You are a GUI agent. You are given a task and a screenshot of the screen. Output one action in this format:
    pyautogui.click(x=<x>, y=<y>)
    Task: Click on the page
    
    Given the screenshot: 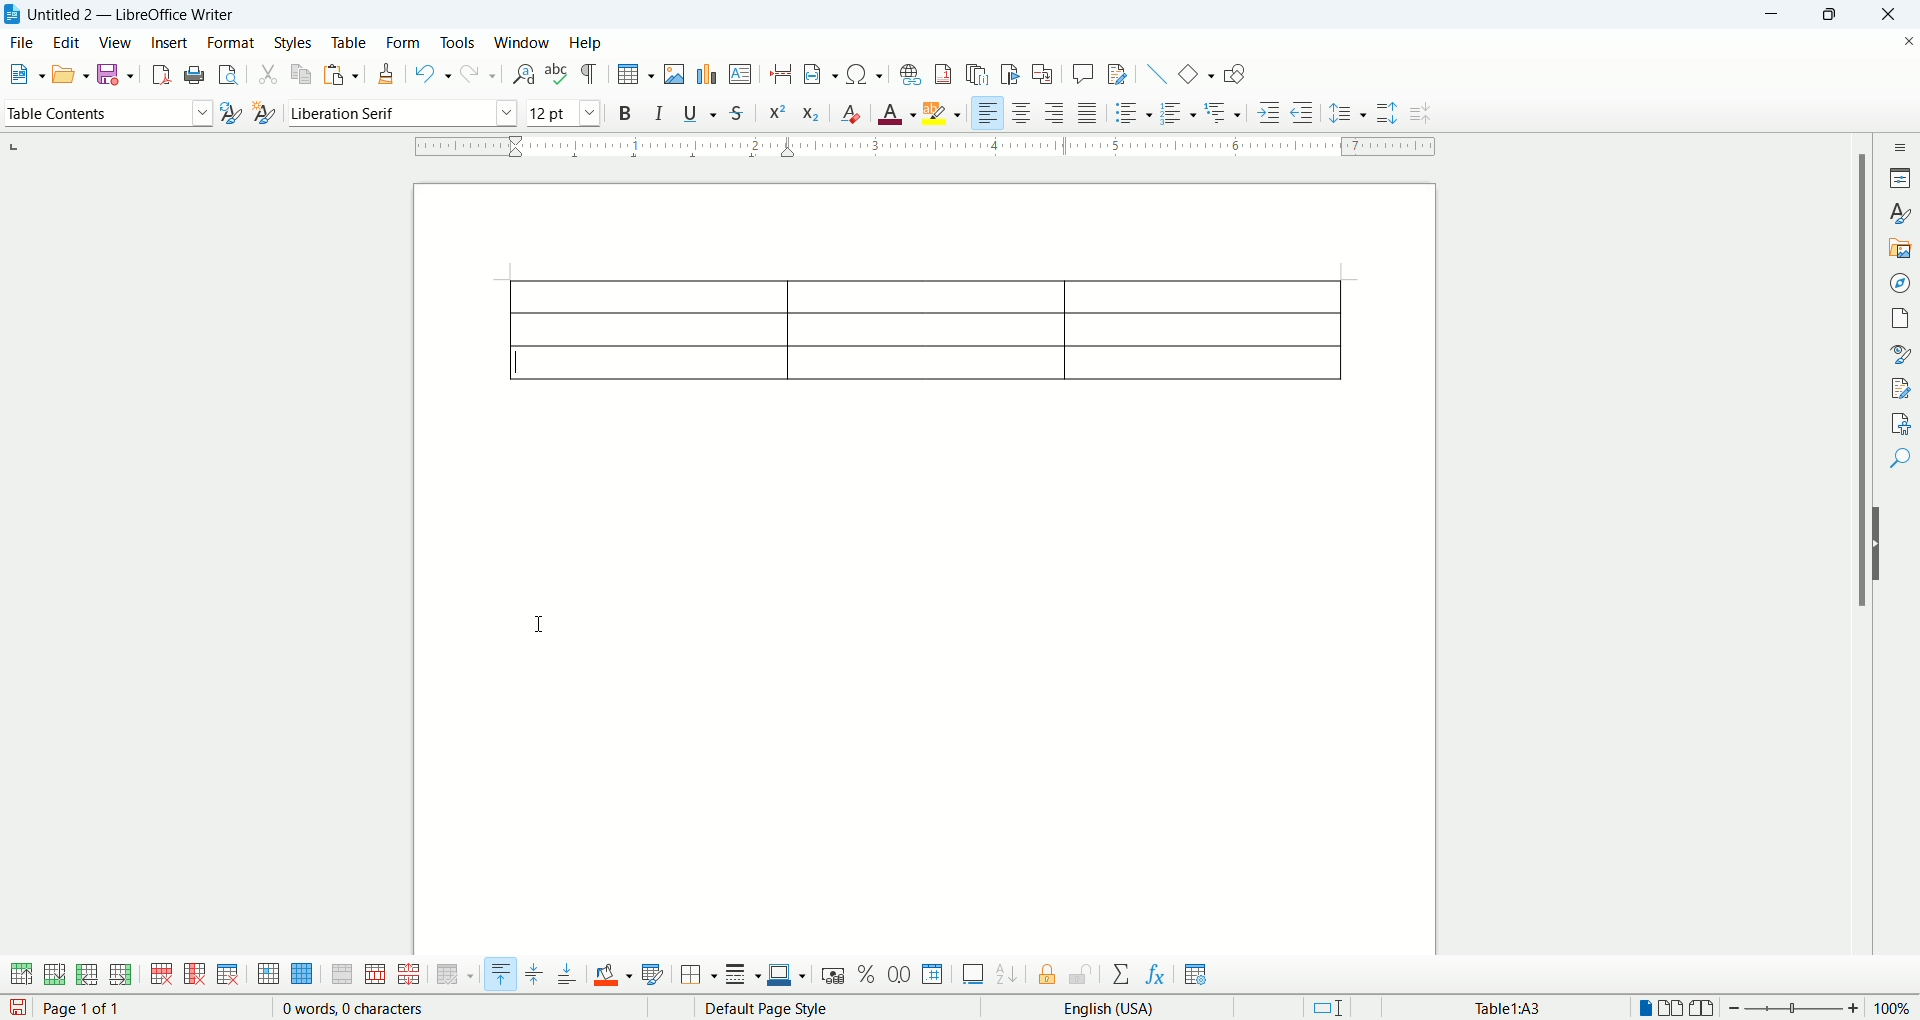 What is the action you would take?
    pyautogui.click(x=1897, y=317)
    